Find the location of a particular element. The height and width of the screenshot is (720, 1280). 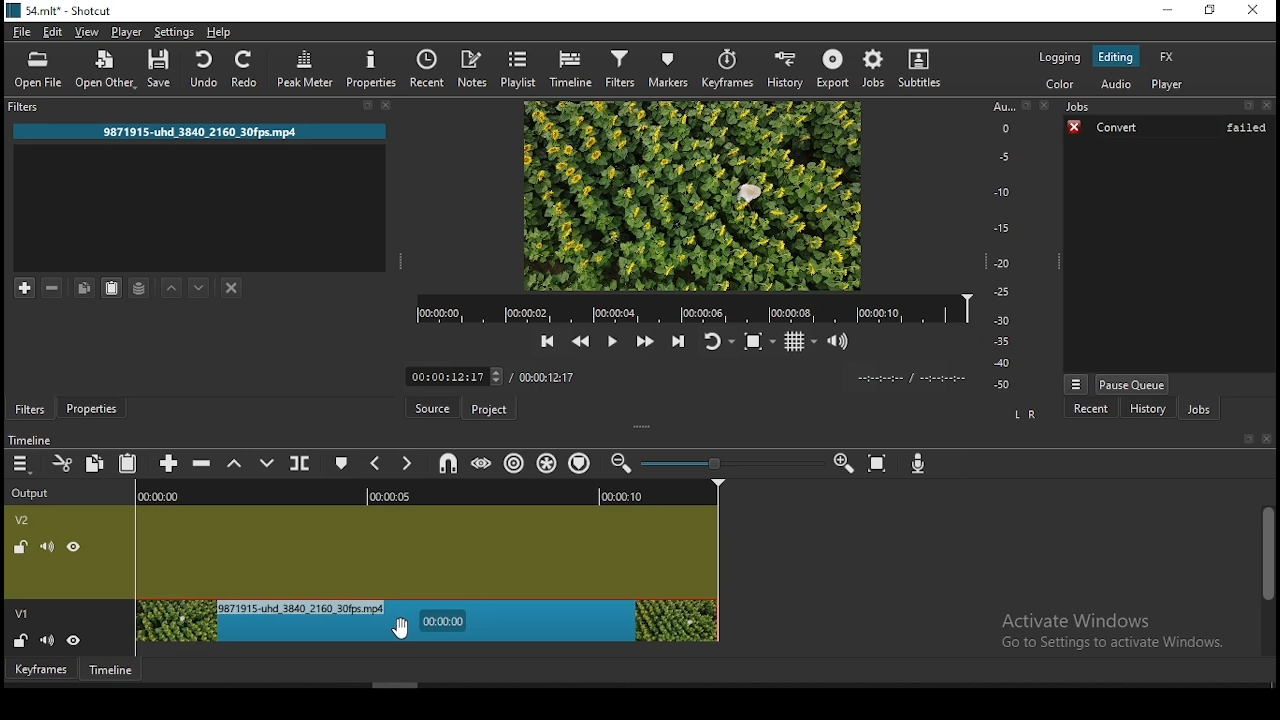

zoom in or zoom out bar is located at coordinates (725, 461).